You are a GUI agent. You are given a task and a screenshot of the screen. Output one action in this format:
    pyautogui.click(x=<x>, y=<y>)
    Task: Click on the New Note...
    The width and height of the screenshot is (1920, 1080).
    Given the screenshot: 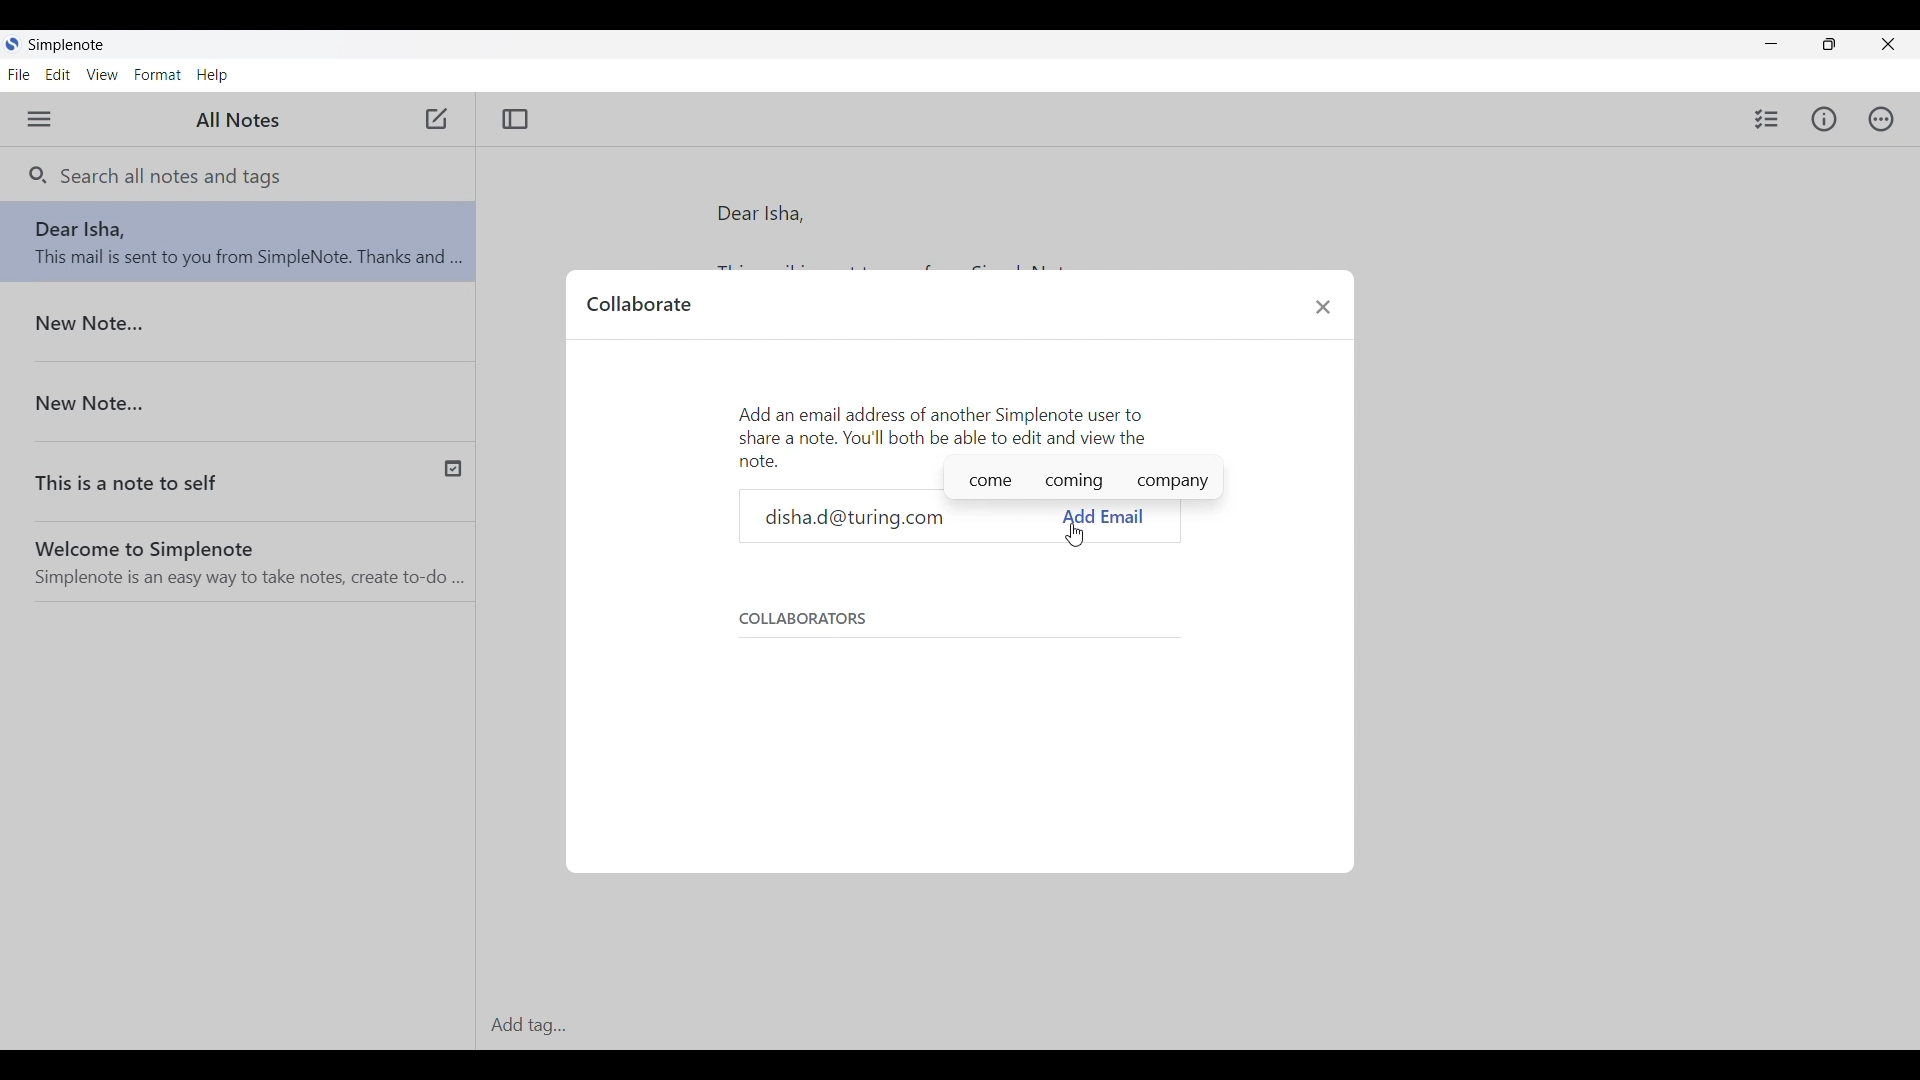 What is the action you would take?
    pyautogui.click(x=242, y=393)
    